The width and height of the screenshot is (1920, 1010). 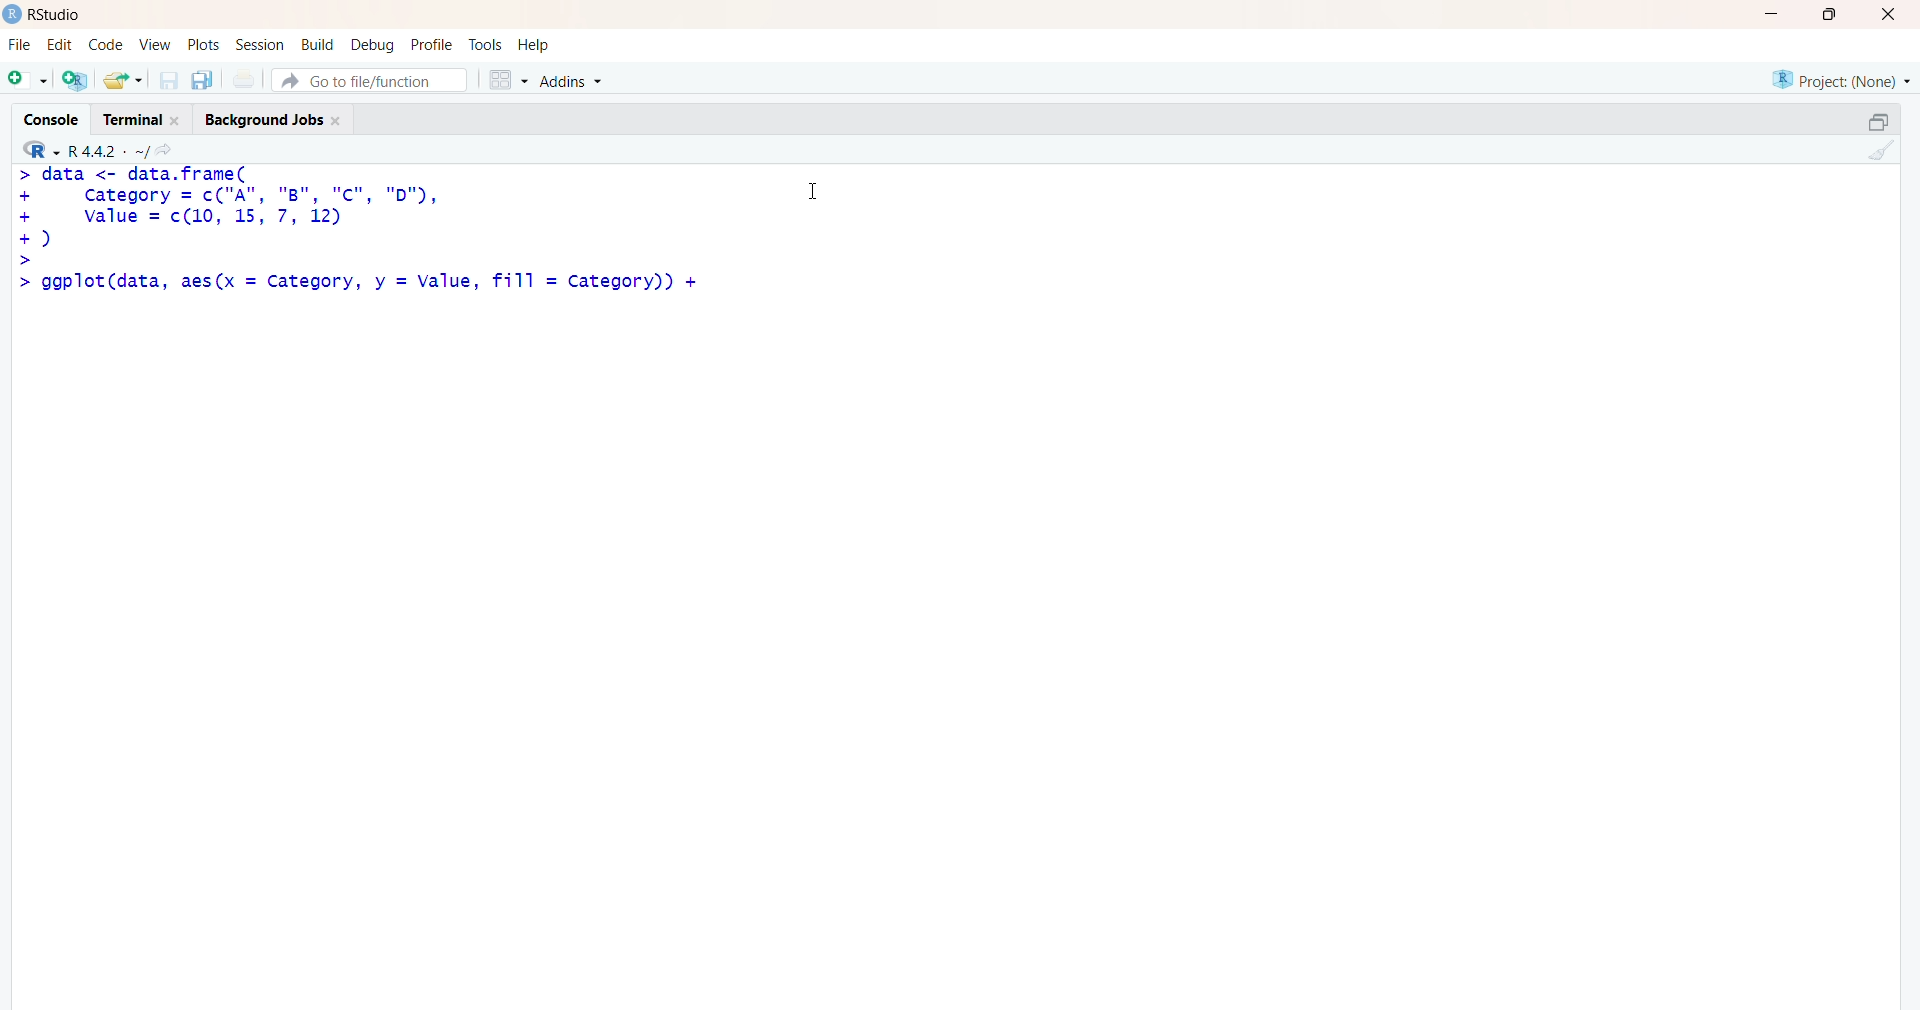 What do you see at coordinates (260, 45) in the screenshot?
I see `Session` at bounding box center [260, 45].